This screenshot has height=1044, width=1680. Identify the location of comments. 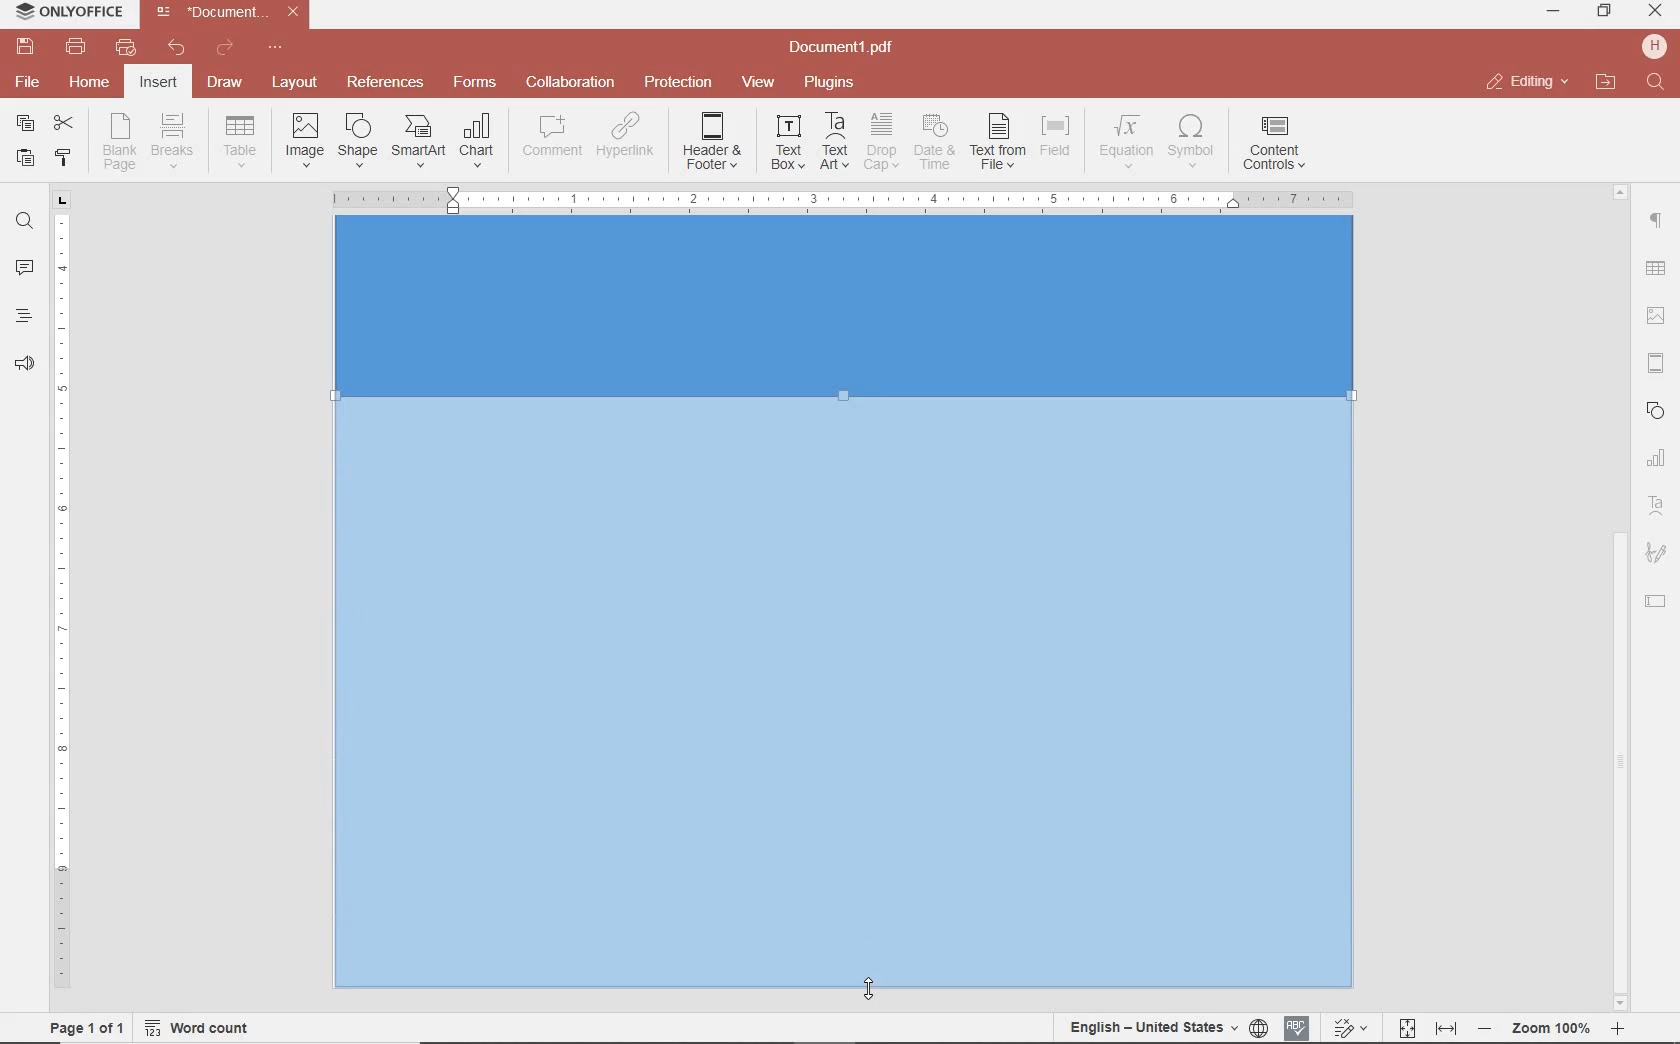
(24, 269).